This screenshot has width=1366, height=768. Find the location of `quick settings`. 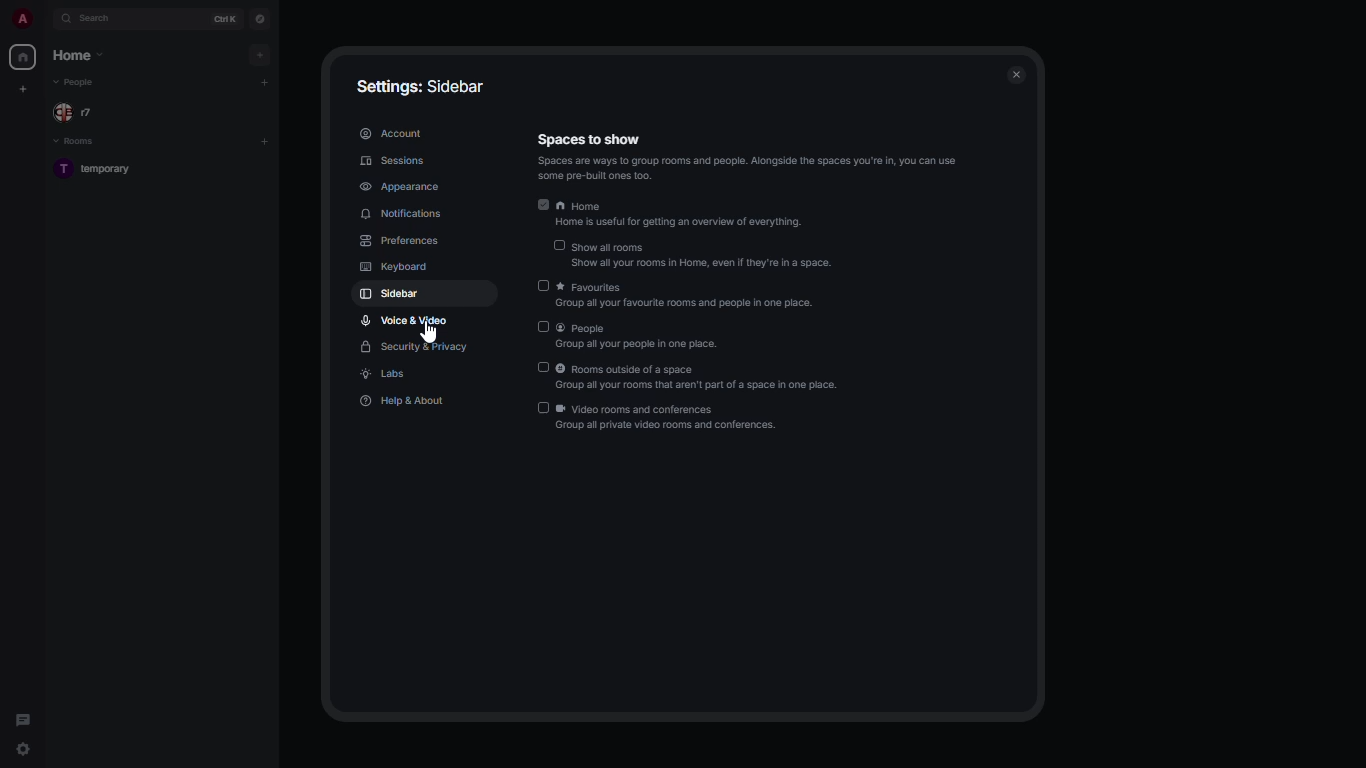

quick settings is located at coordinates (24, 749).